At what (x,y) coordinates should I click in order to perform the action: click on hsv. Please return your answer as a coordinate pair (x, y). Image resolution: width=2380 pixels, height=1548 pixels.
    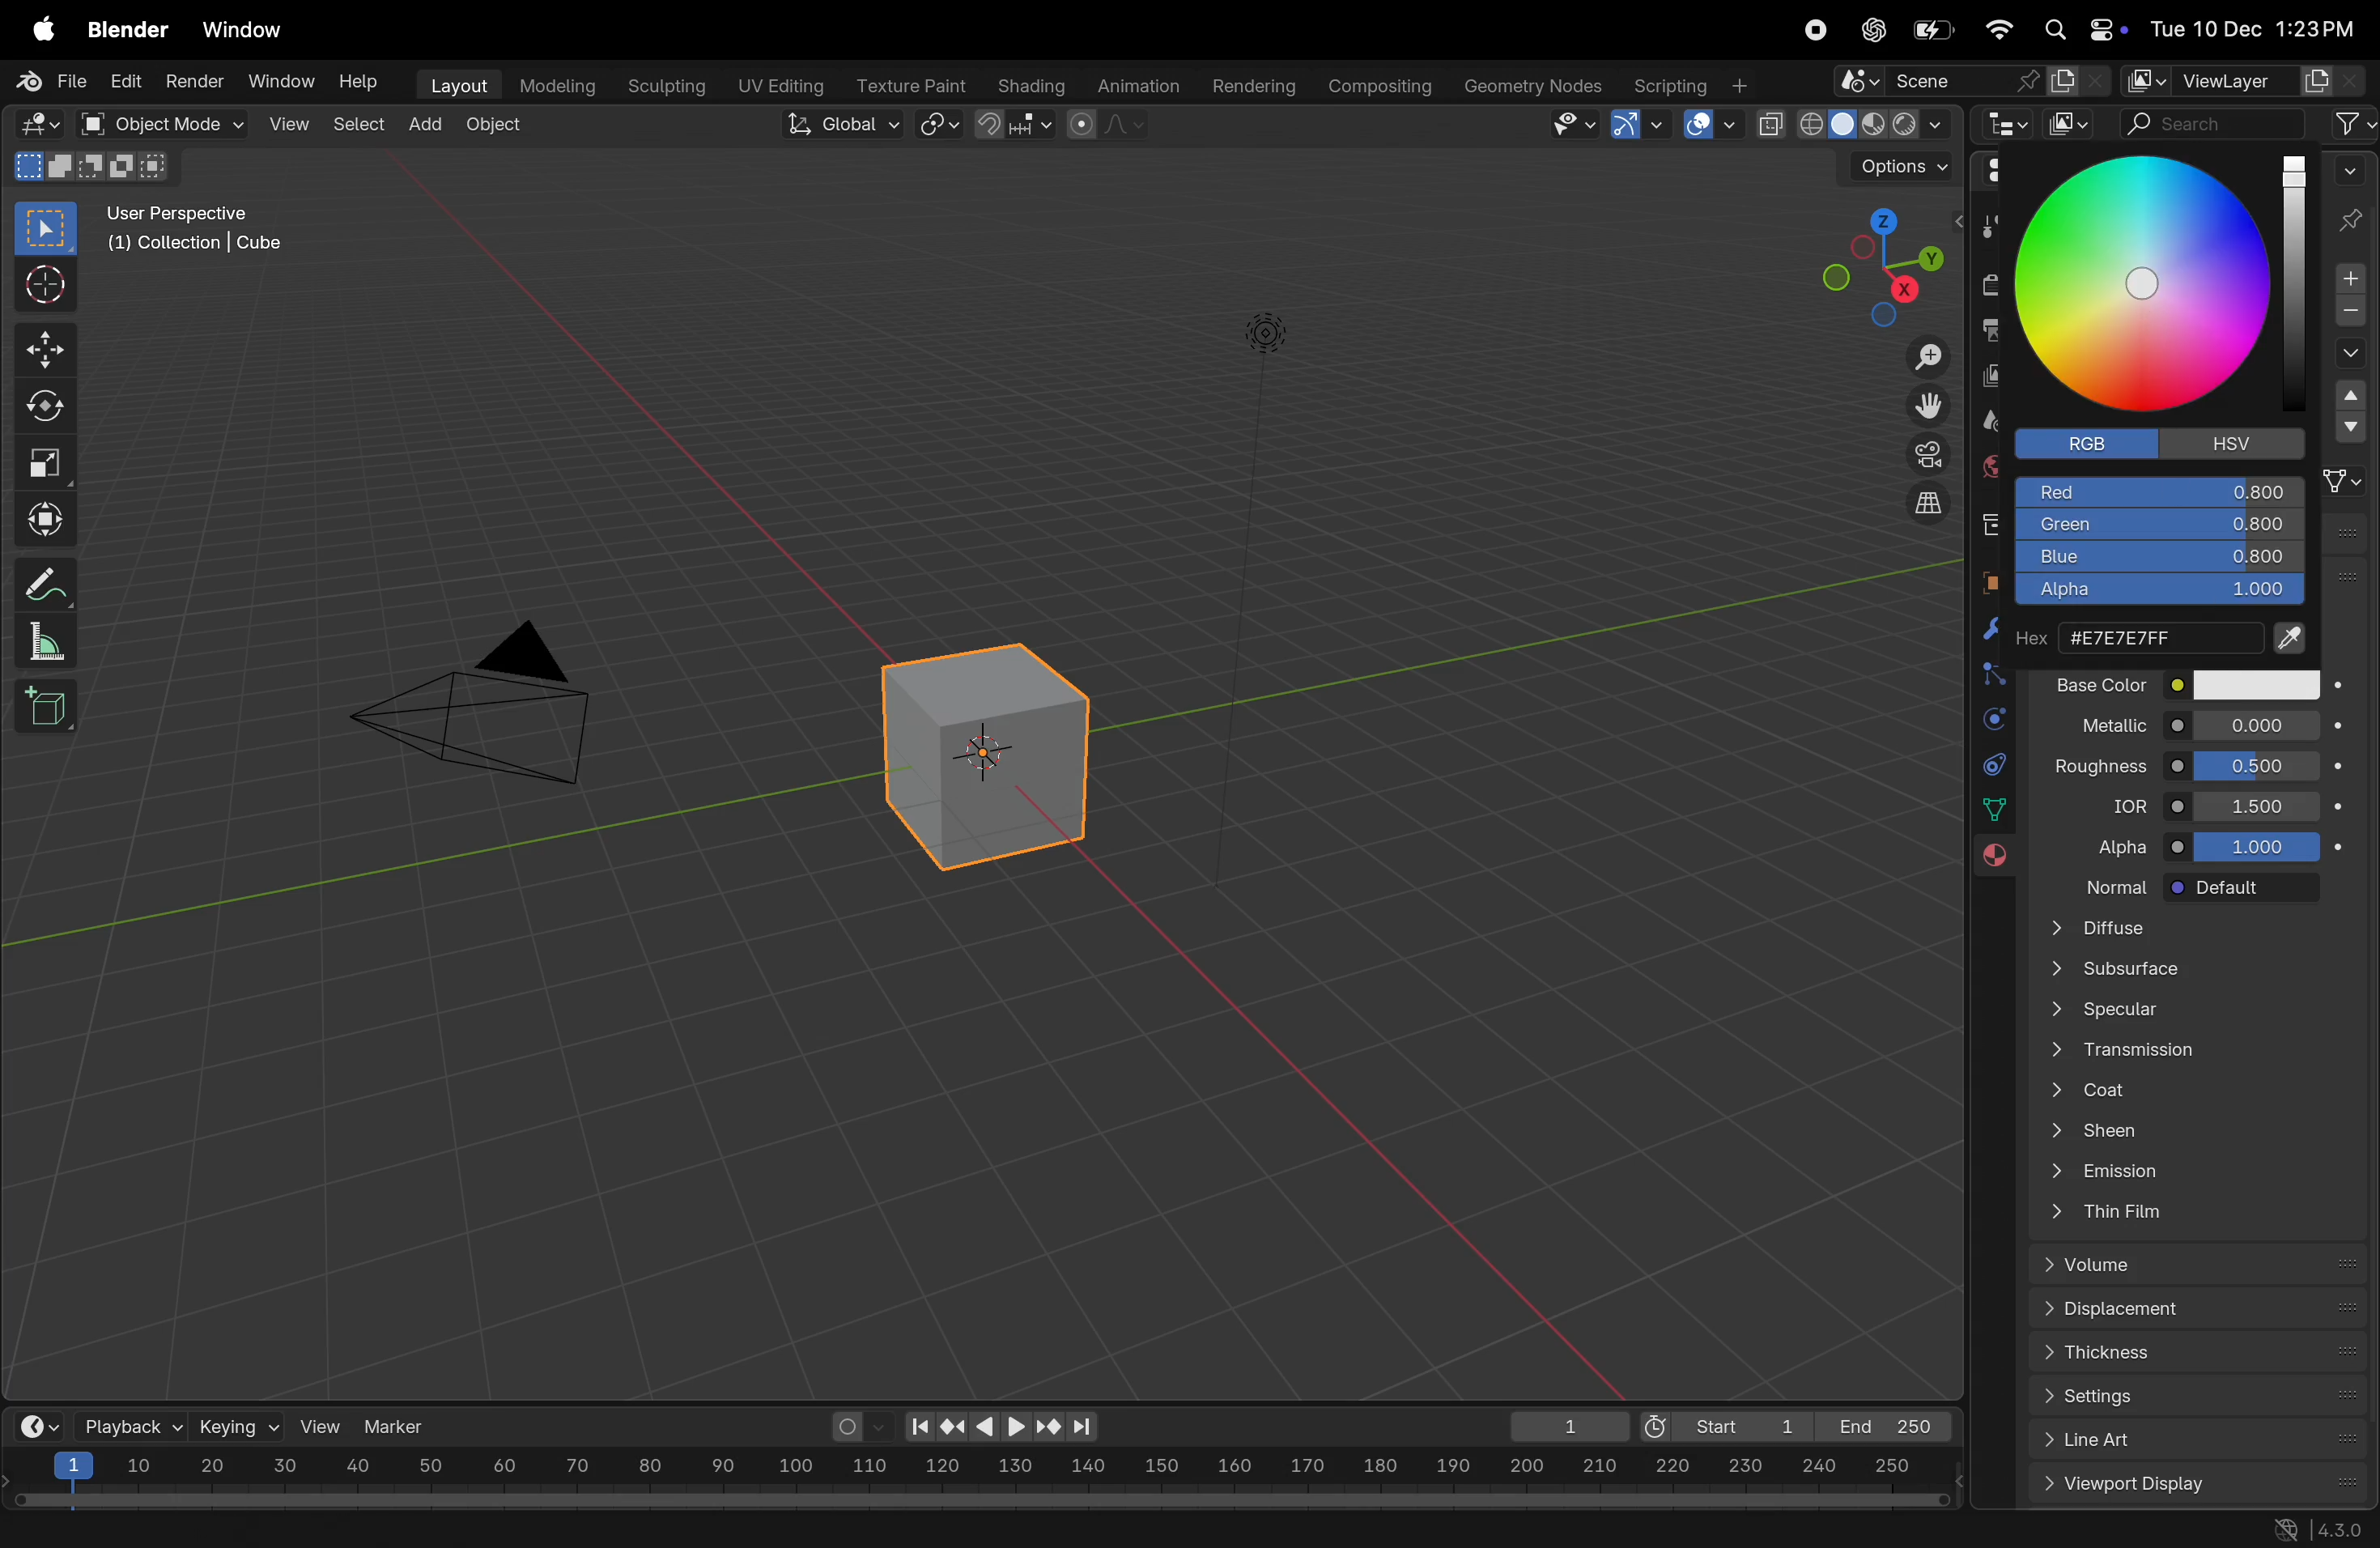
    Looking at the image, I should click on (2245, 442).